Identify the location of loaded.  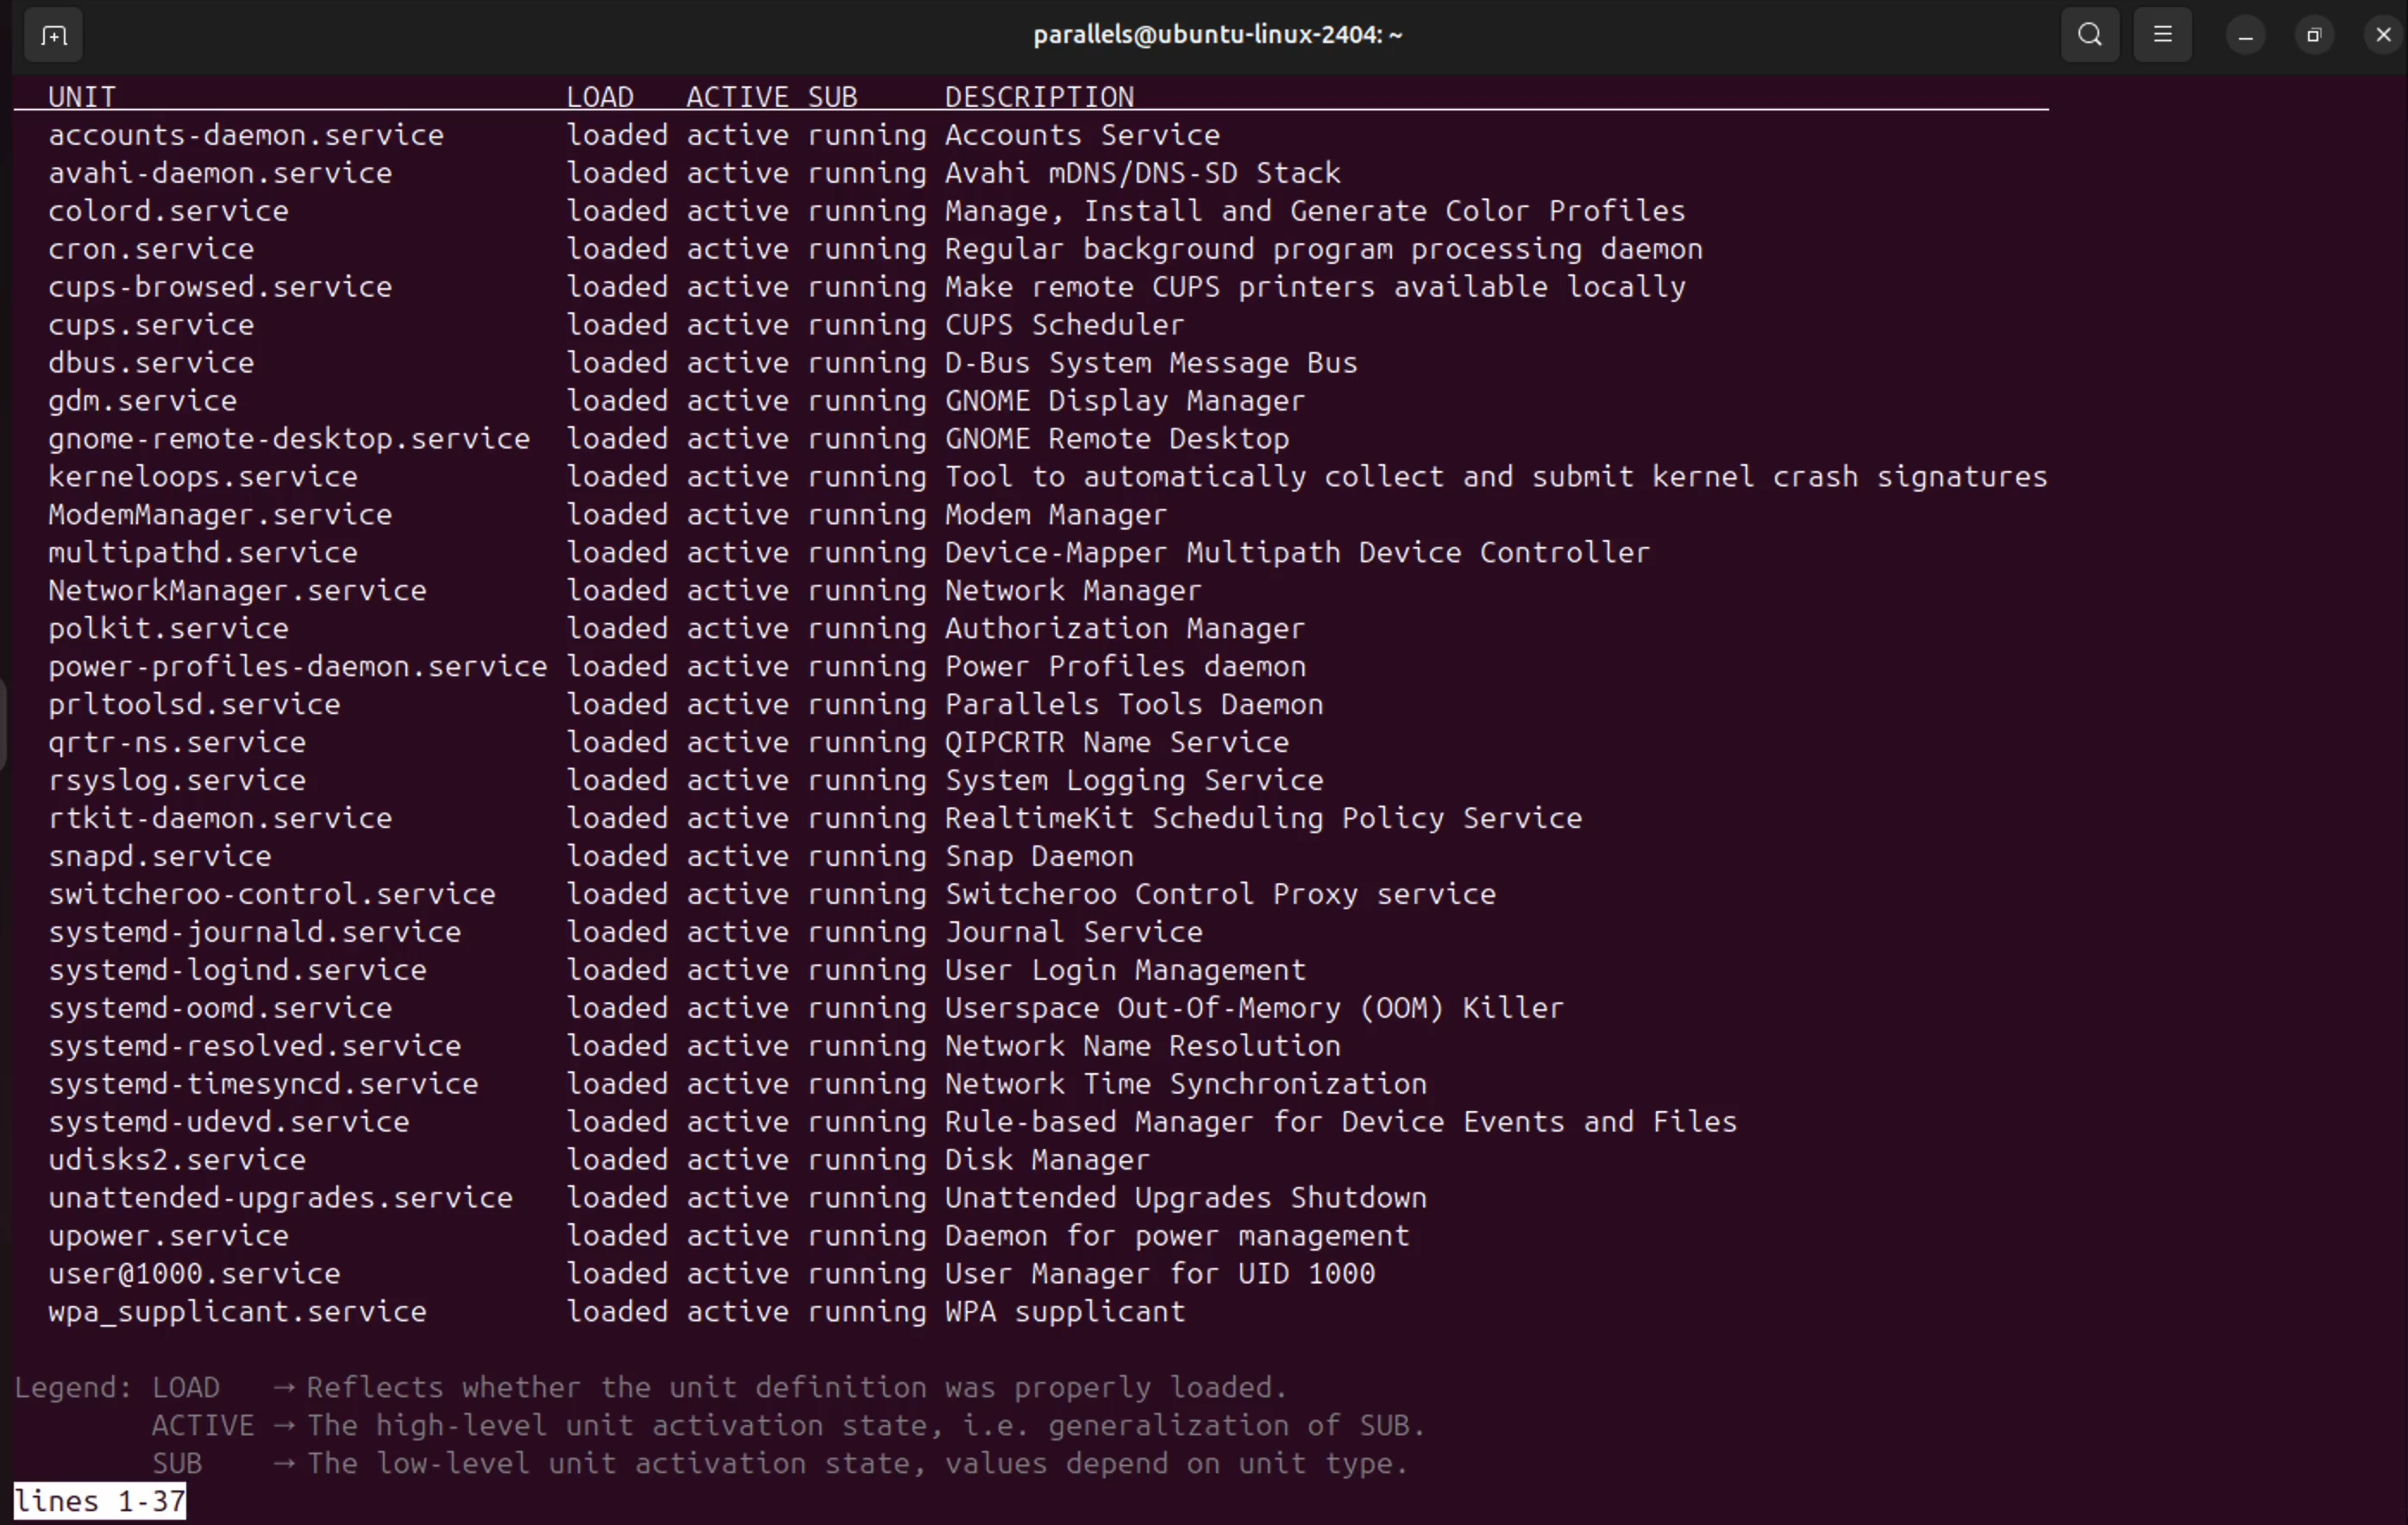
(625, 1200).